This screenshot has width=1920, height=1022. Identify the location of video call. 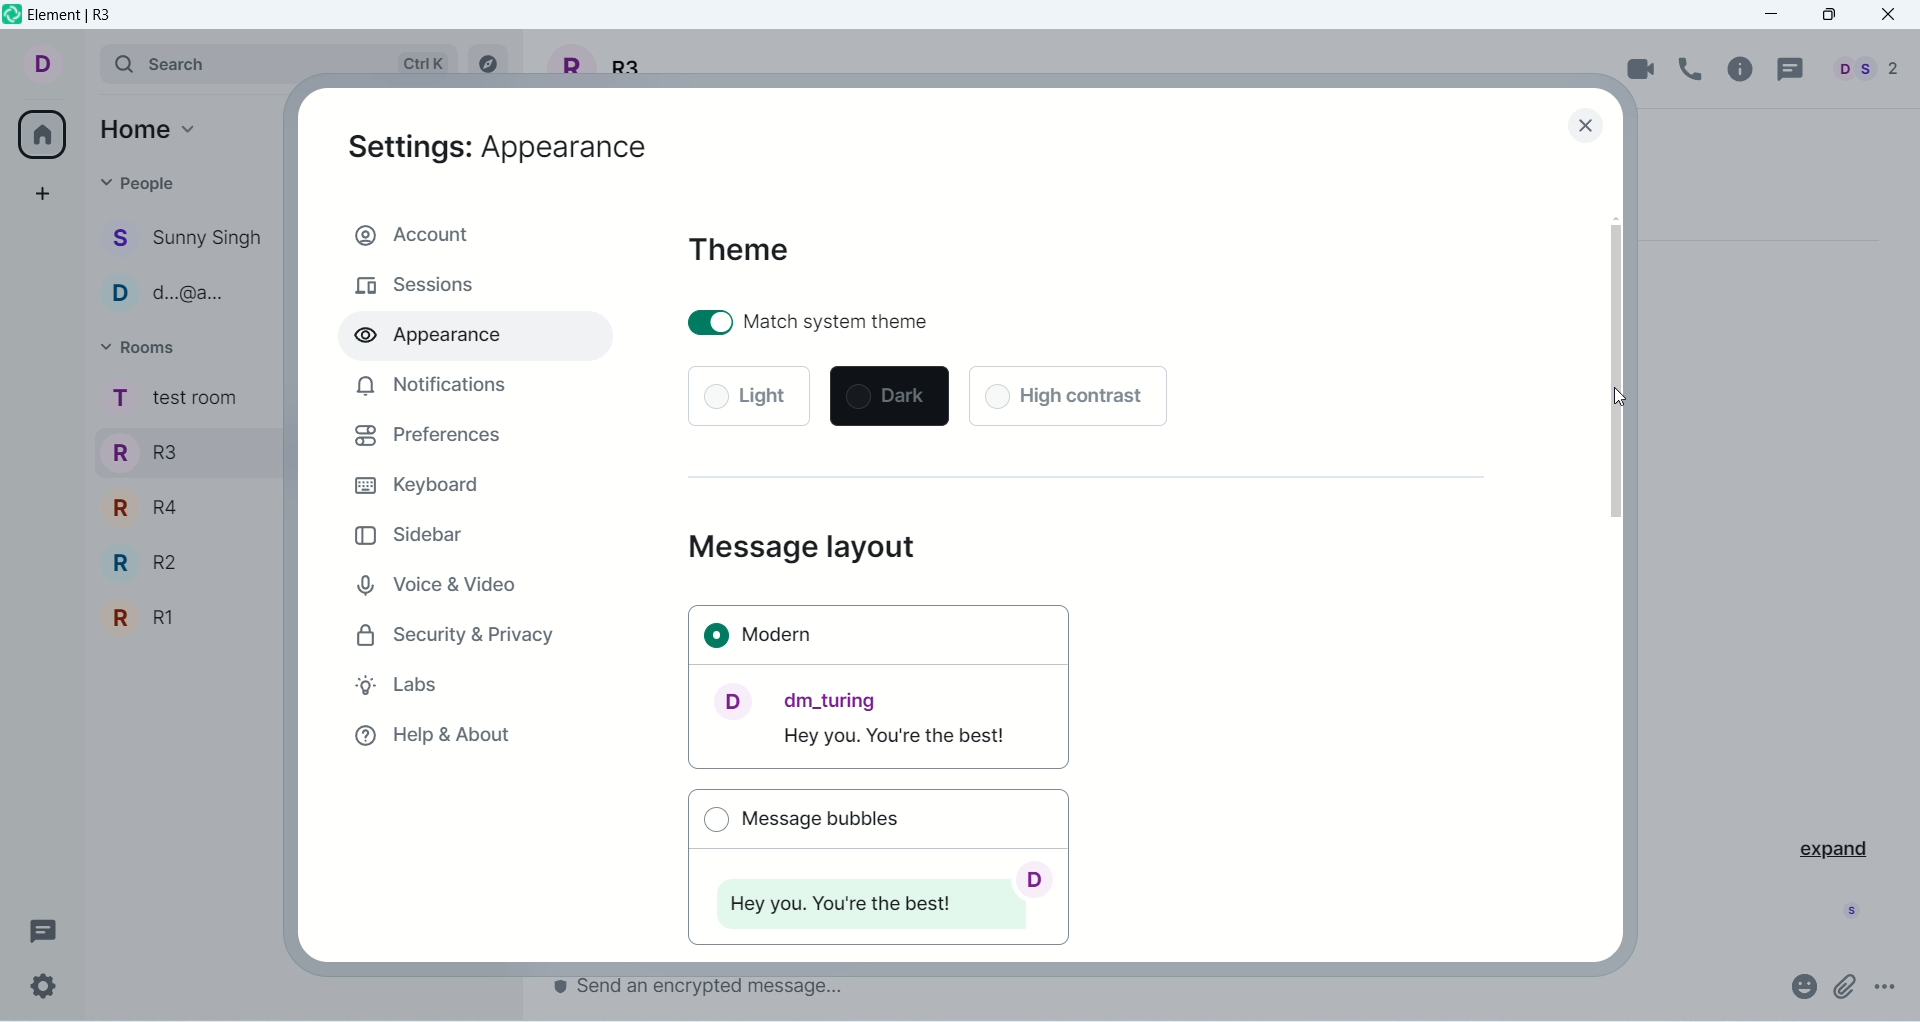
(1642, 68).